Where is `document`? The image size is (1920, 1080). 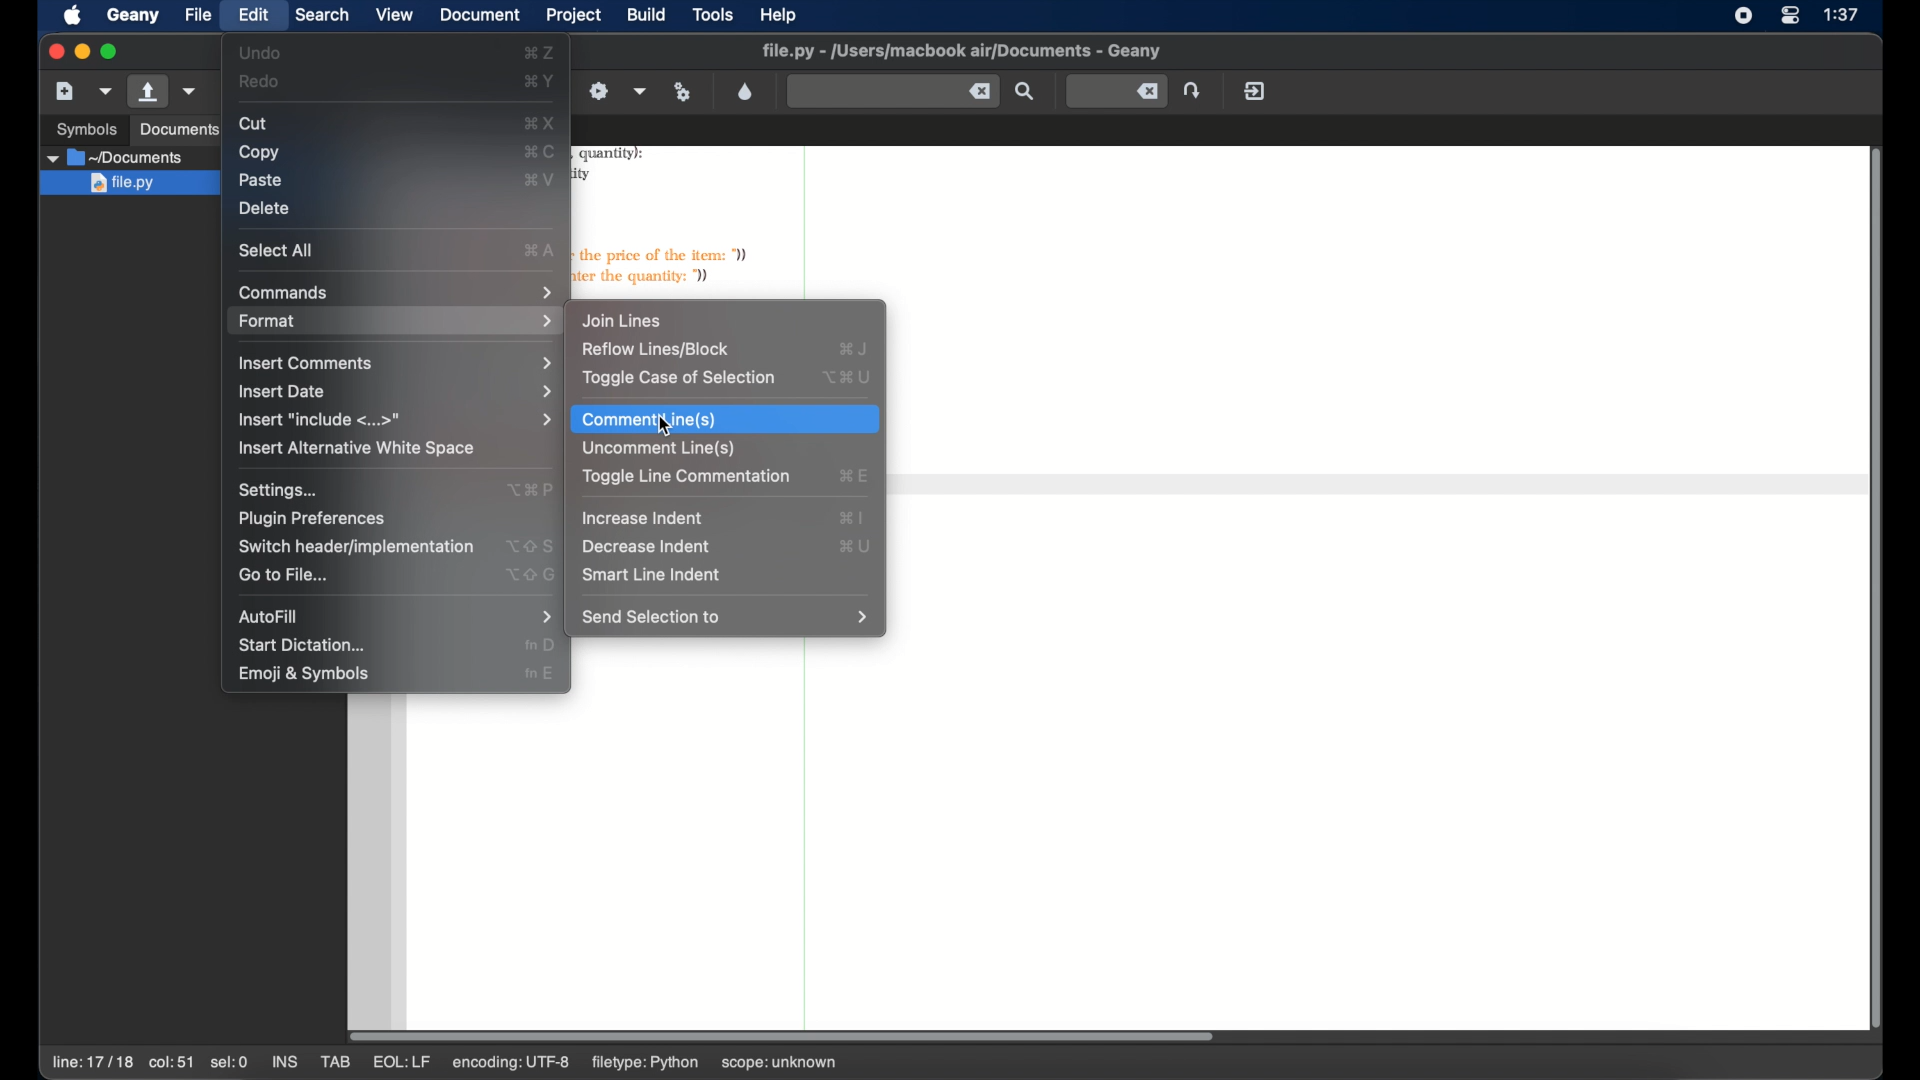 document is located at coordinates (481, 15).